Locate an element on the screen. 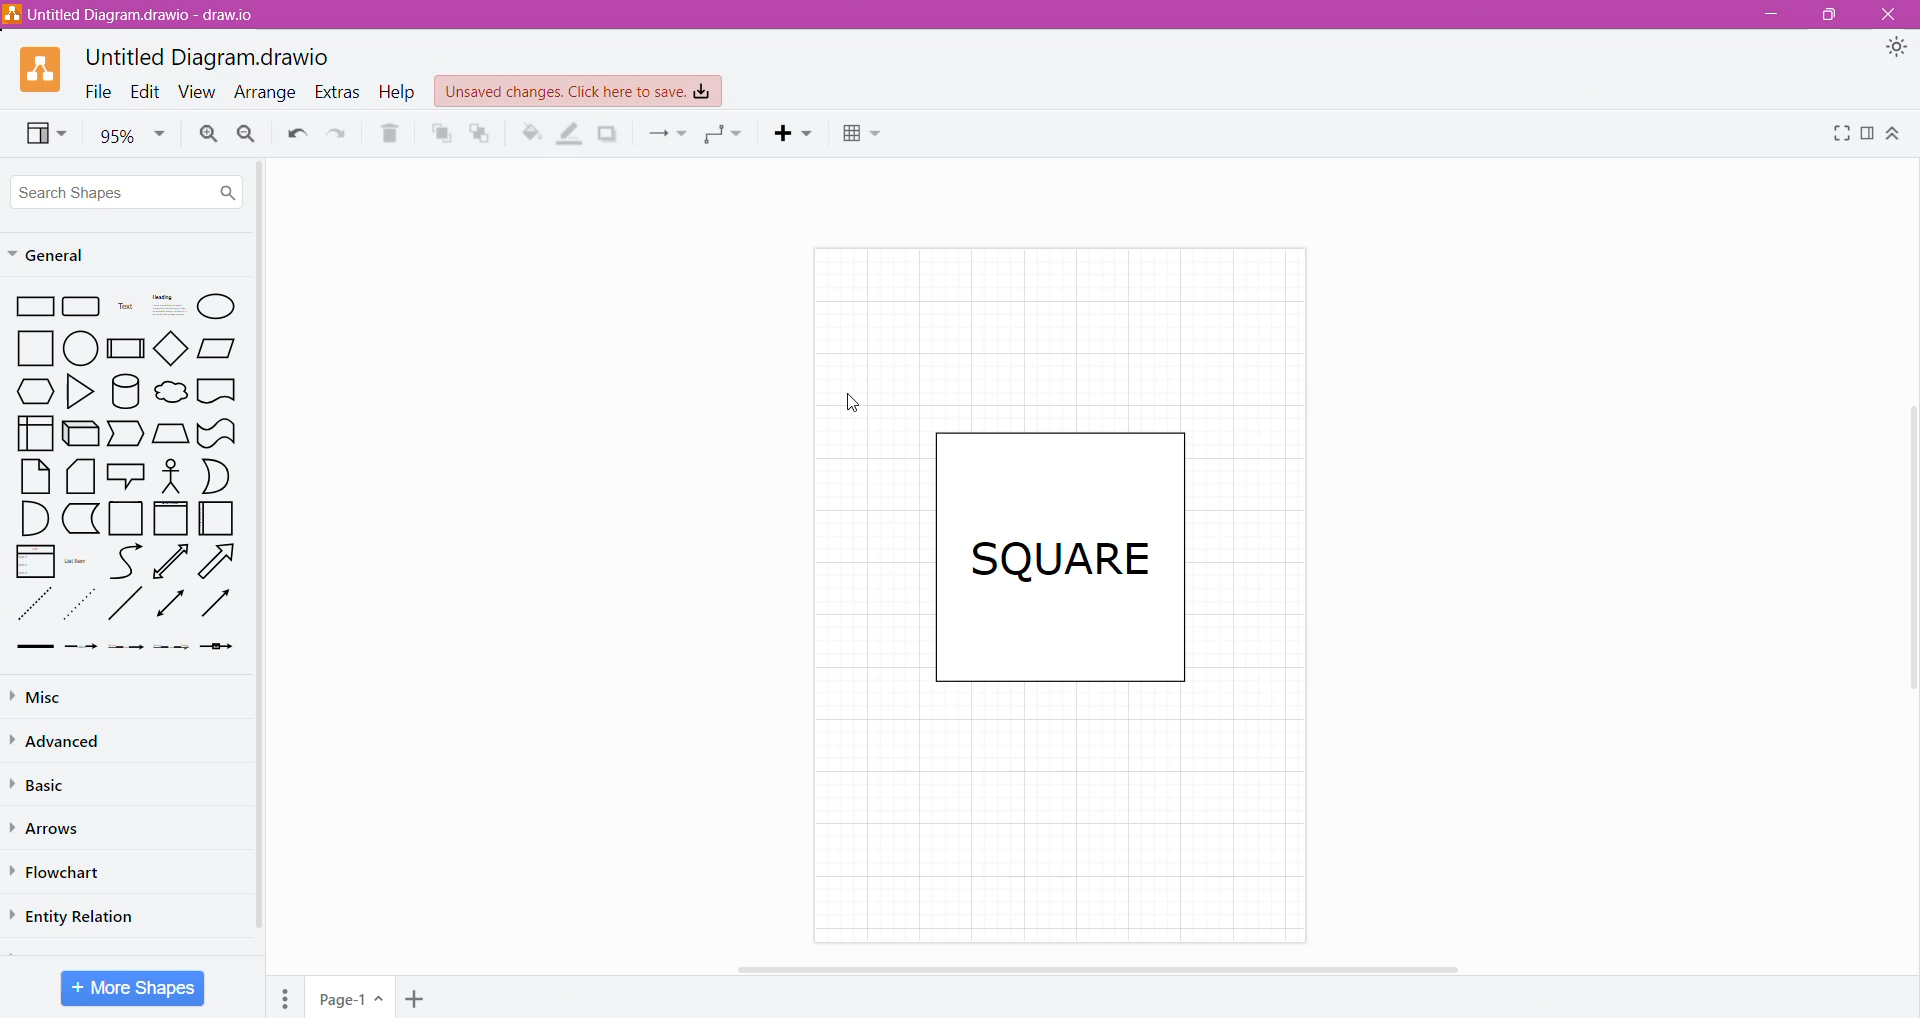 This screenshot has height=1018, width=1920. View is located at coordinates (201, 92).